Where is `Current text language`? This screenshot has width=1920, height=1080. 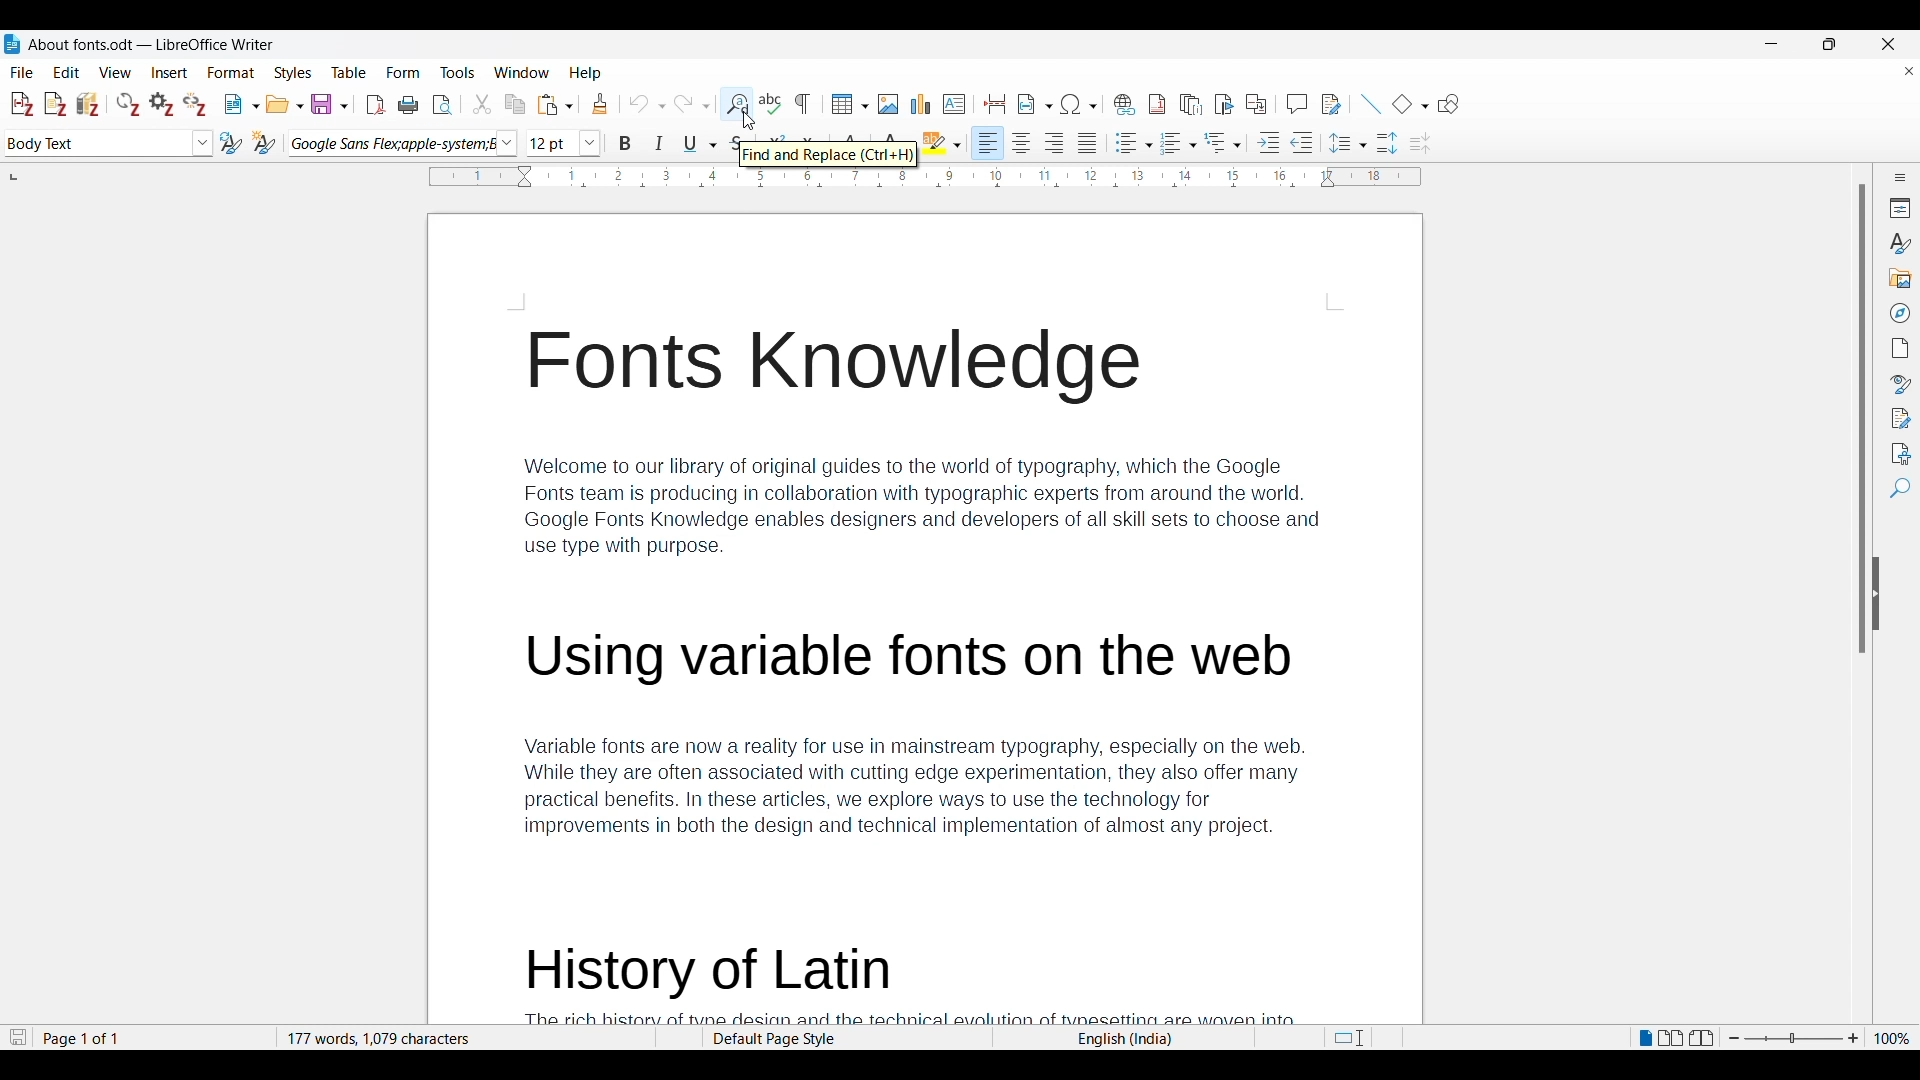 Current text language is located at coordinates (1123, 1039).